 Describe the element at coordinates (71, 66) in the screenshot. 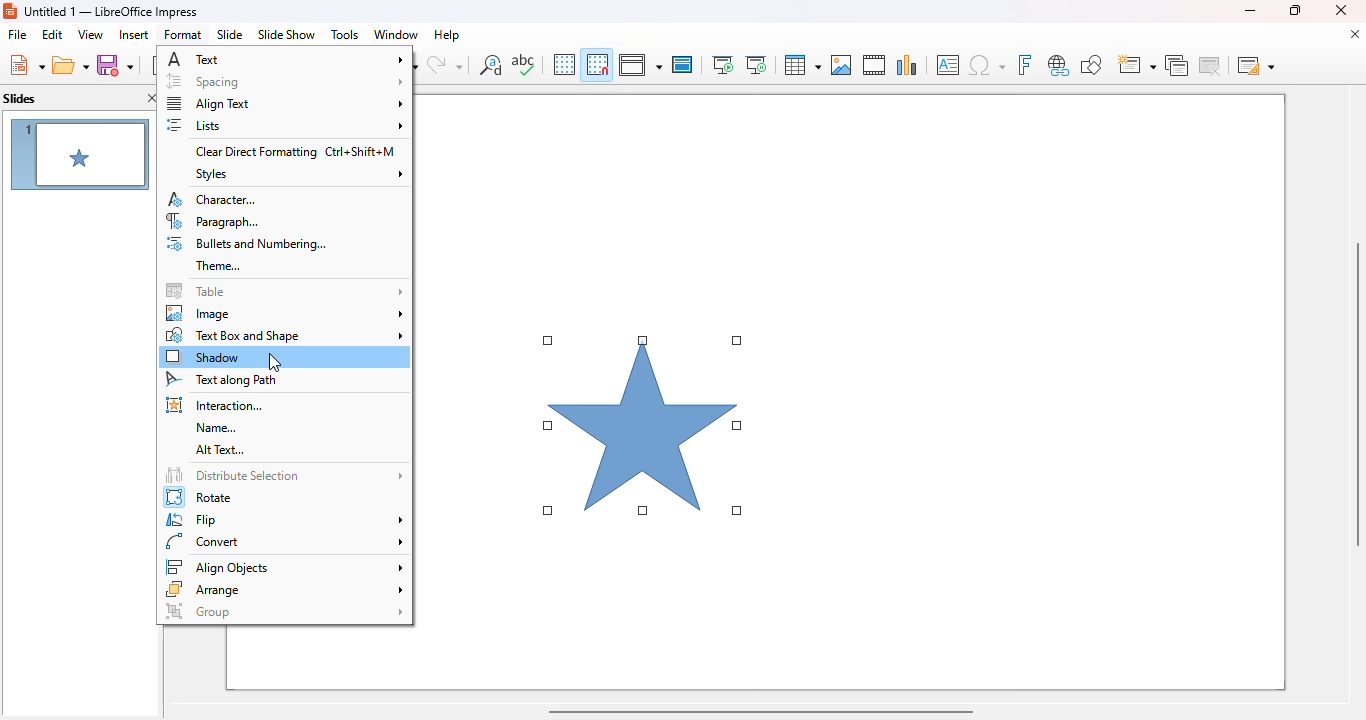

I see `open` at that location.